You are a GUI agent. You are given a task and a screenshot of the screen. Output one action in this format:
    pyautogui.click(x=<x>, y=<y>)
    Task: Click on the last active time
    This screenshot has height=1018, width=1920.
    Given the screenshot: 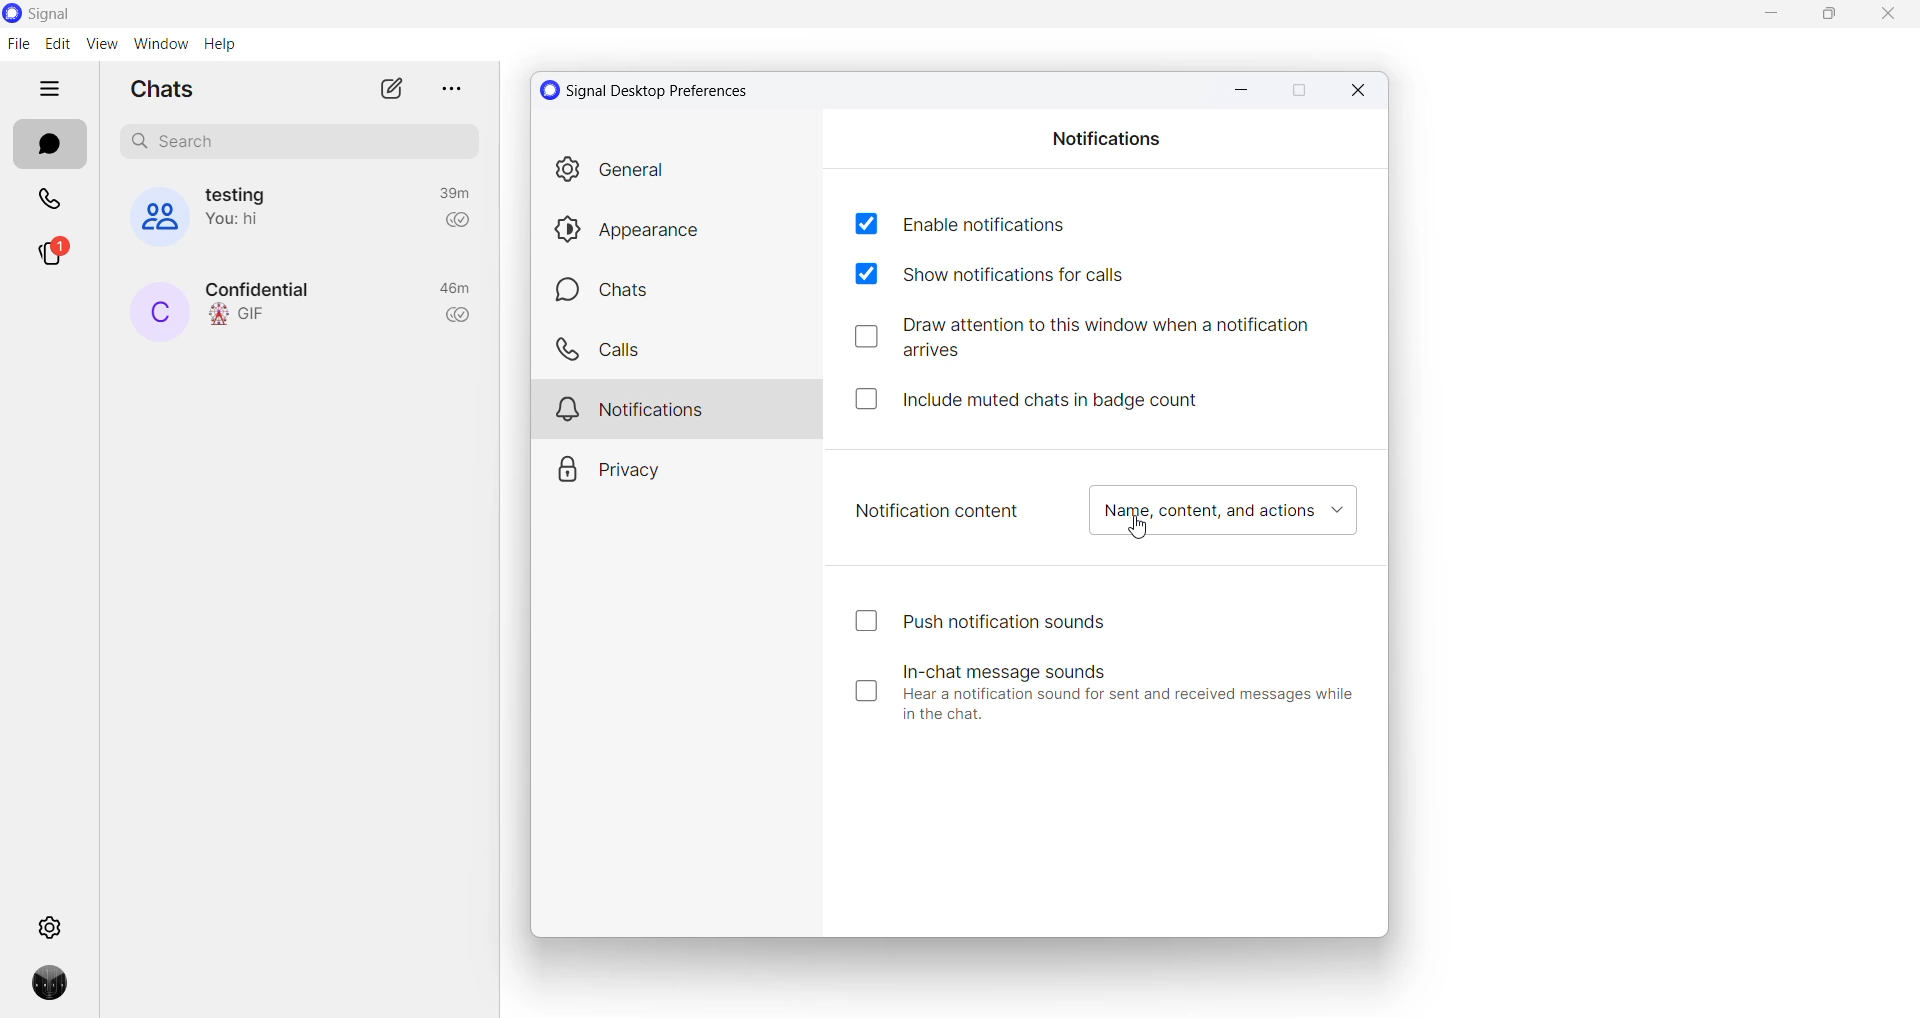 What is the action you would take?
    pyautogui.click(x=451, y=193)
    